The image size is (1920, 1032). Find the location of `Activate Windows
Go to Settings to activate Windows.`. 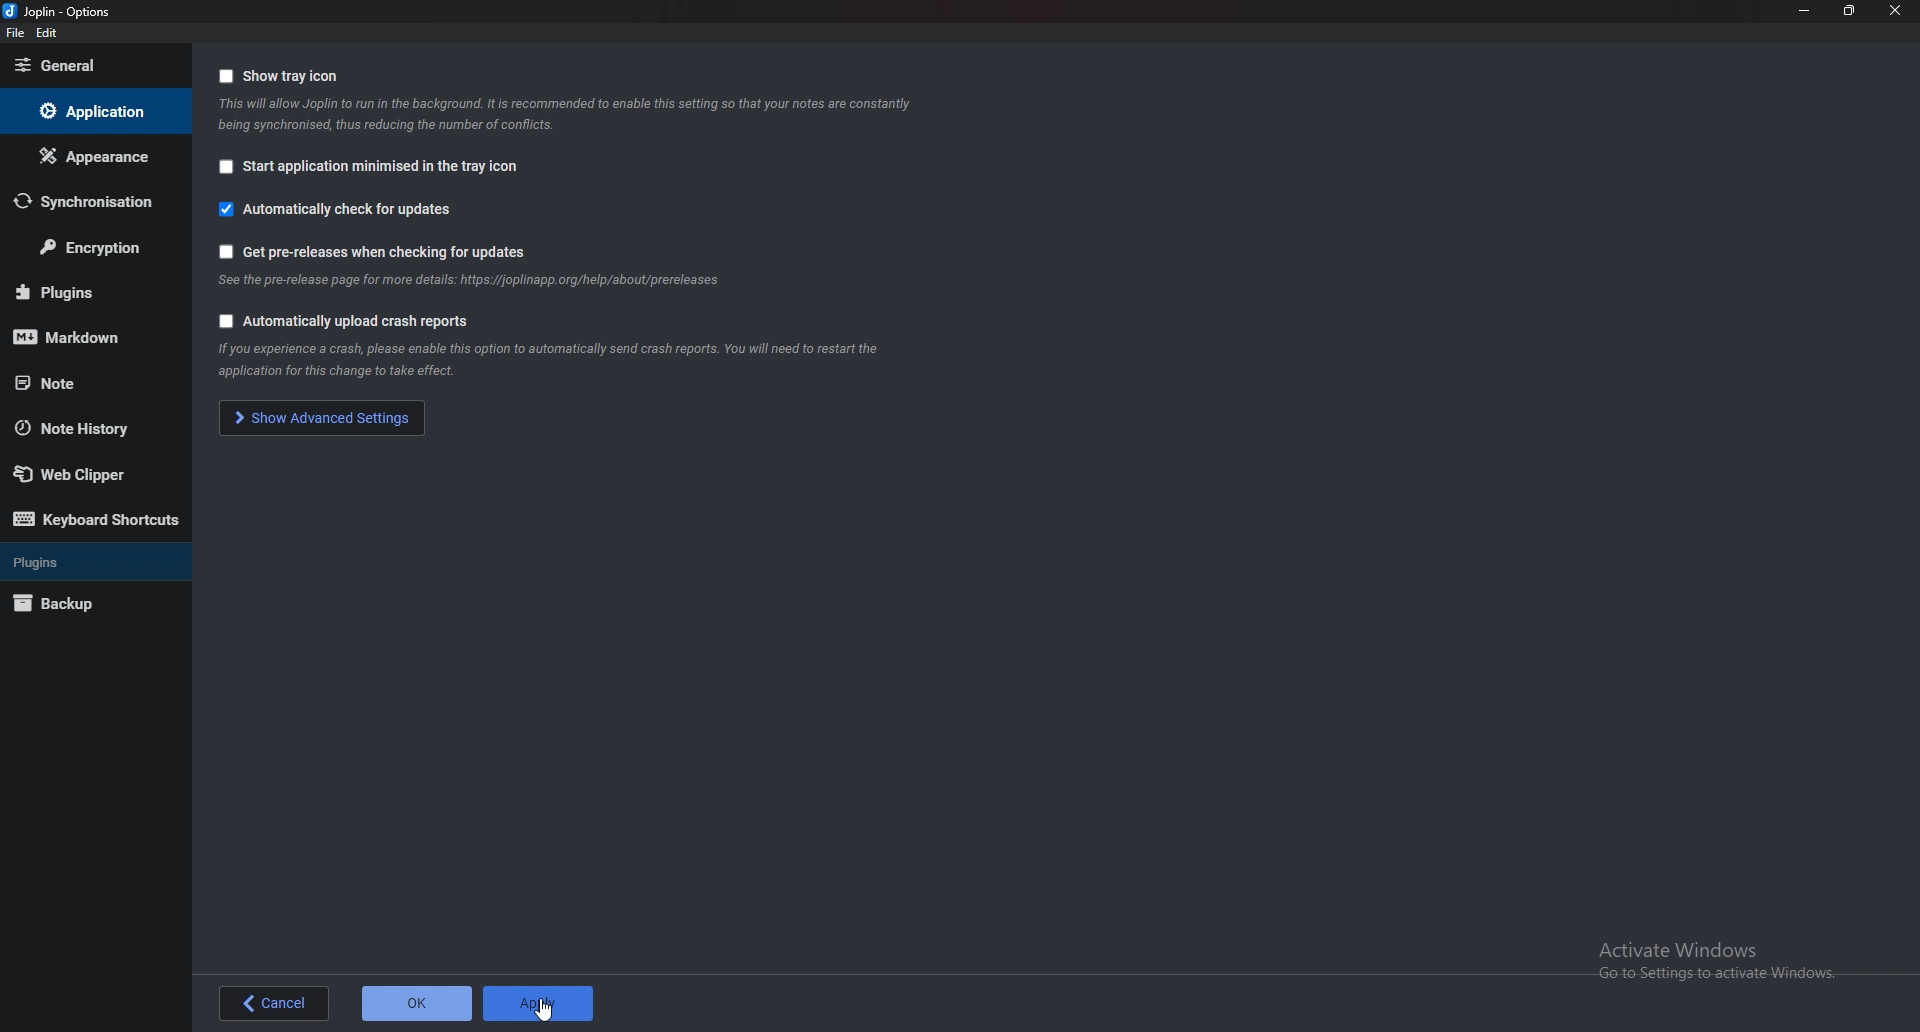

Activate Windows
Go to Settings to activate Windows. is located at coordinates (1721, 961).